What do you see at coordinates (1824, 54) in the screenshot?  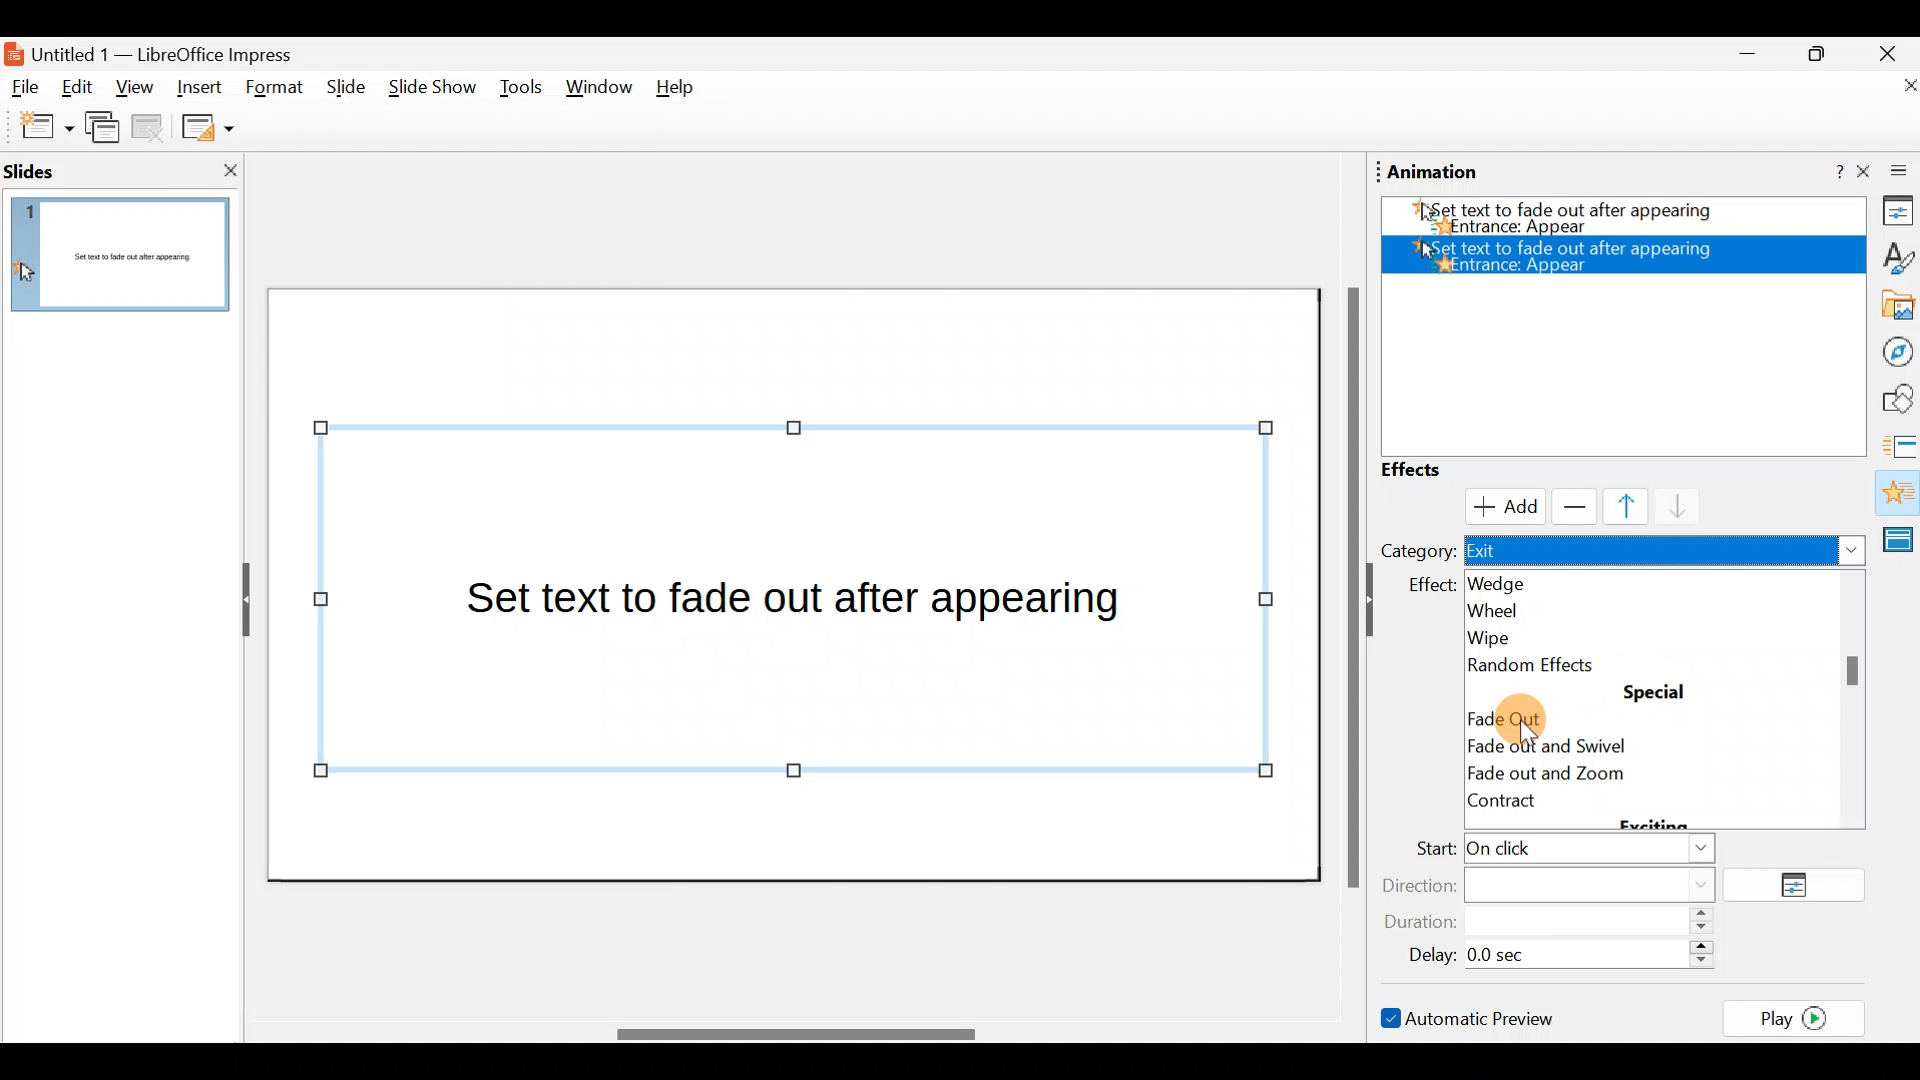 I see `Maximise` at bounding box center [1824, 54].